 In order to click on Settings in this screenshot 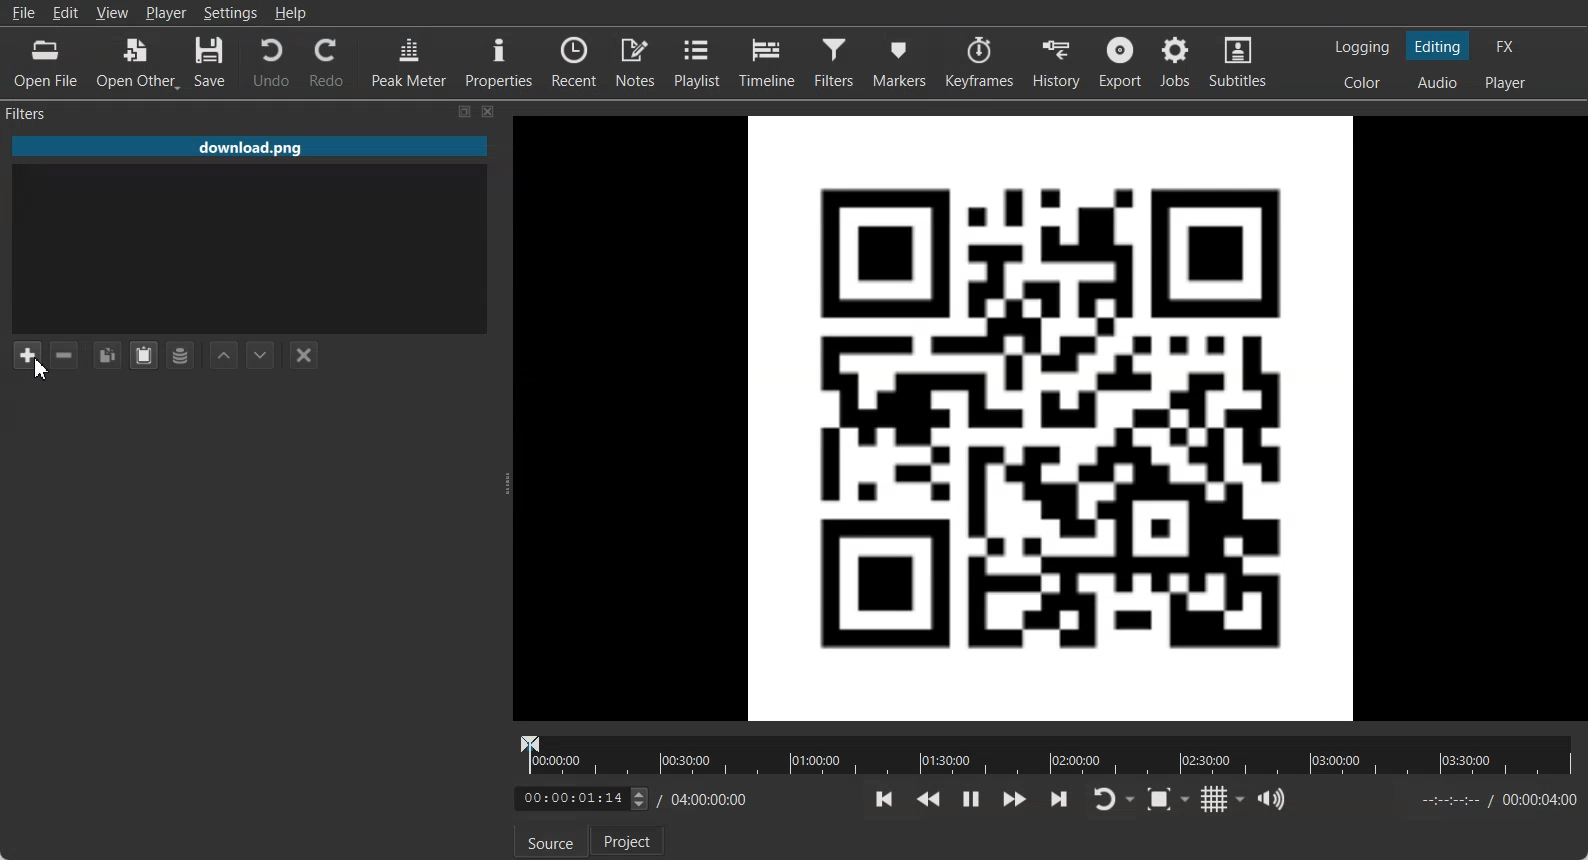, I will do `click(231, 13)`.